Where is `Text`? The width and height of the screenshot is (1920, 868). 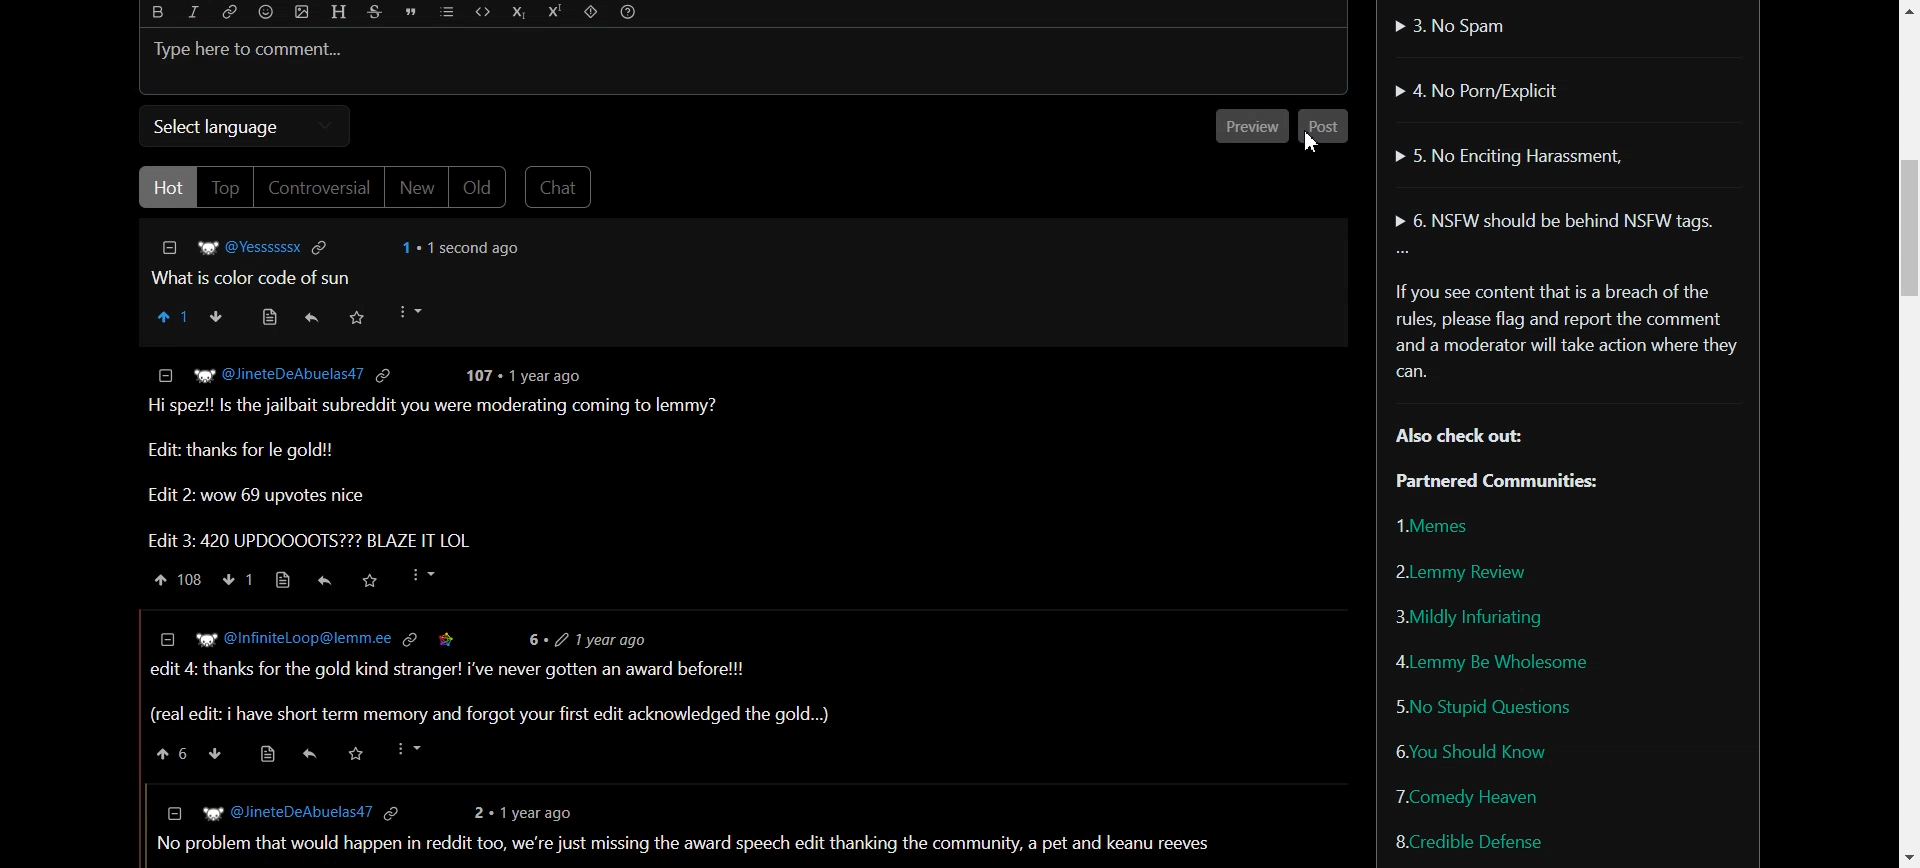 Text is located at coordinates (247, 47).